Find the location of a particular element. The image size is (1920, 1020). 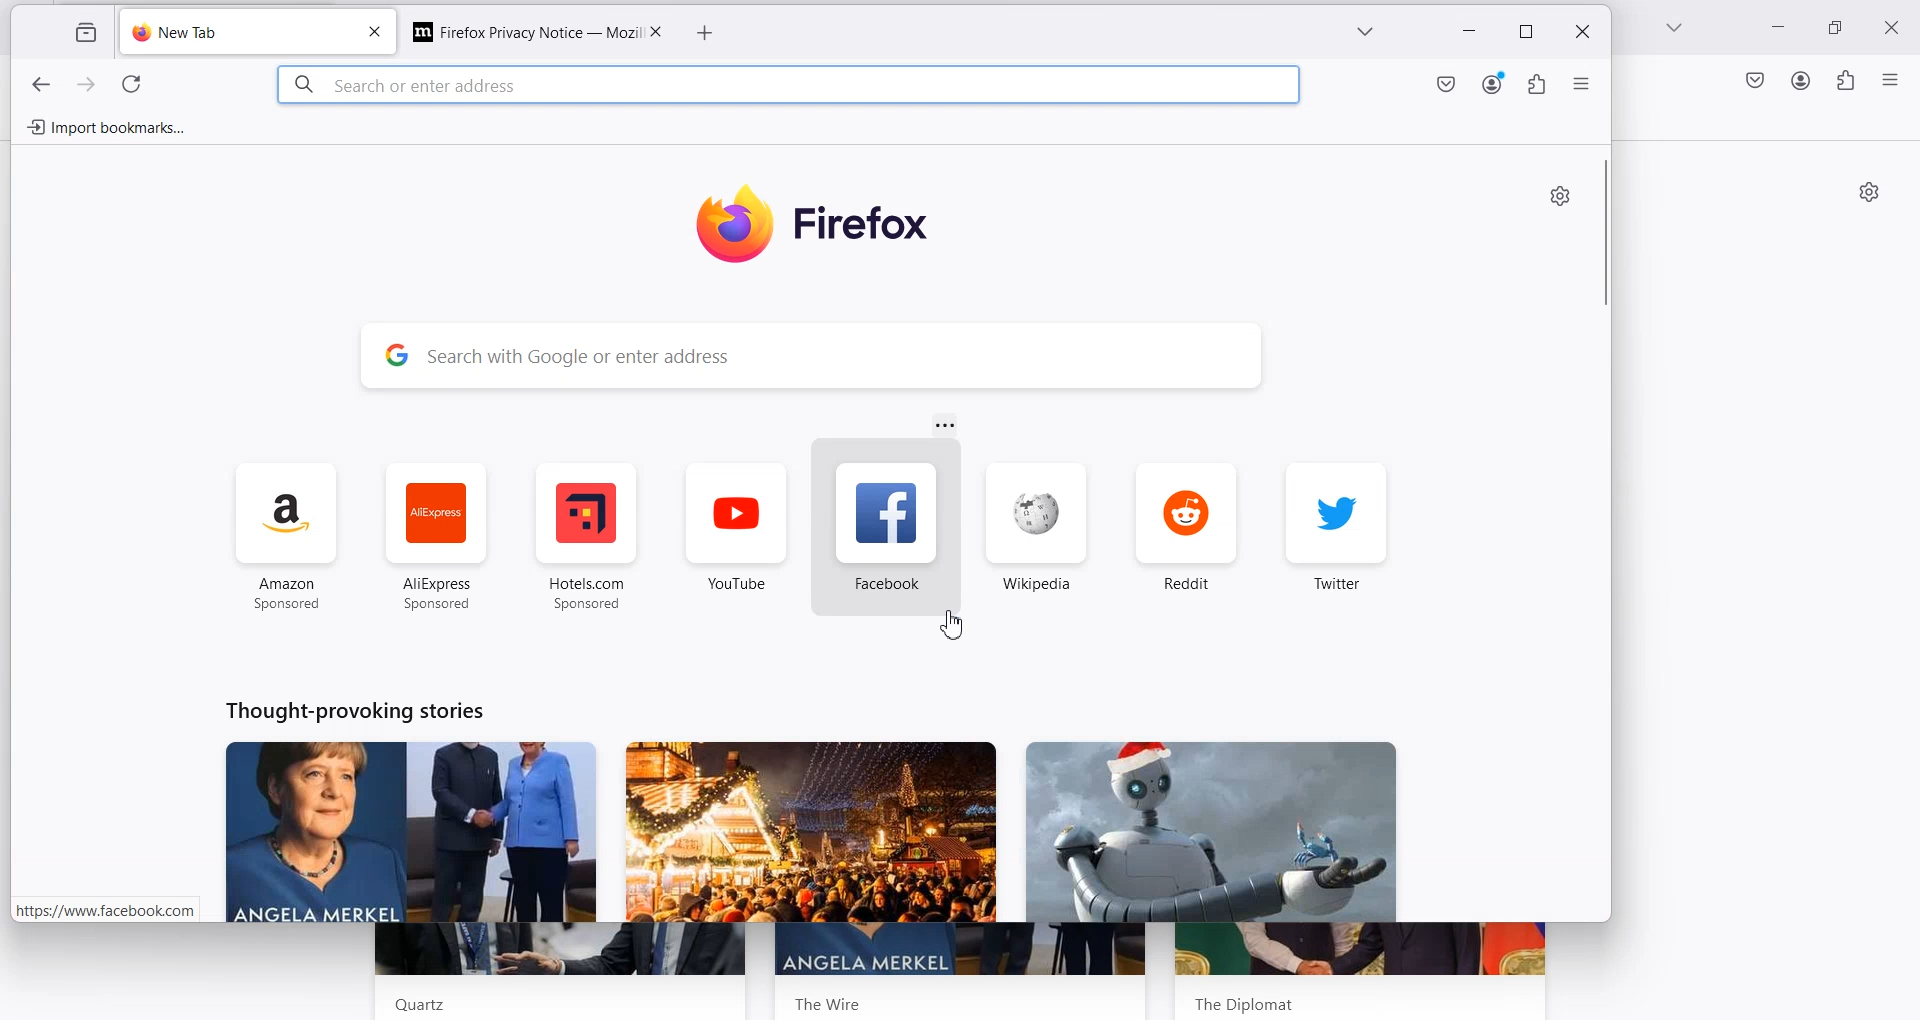

search or enter address is located at coordinates (737, 85).